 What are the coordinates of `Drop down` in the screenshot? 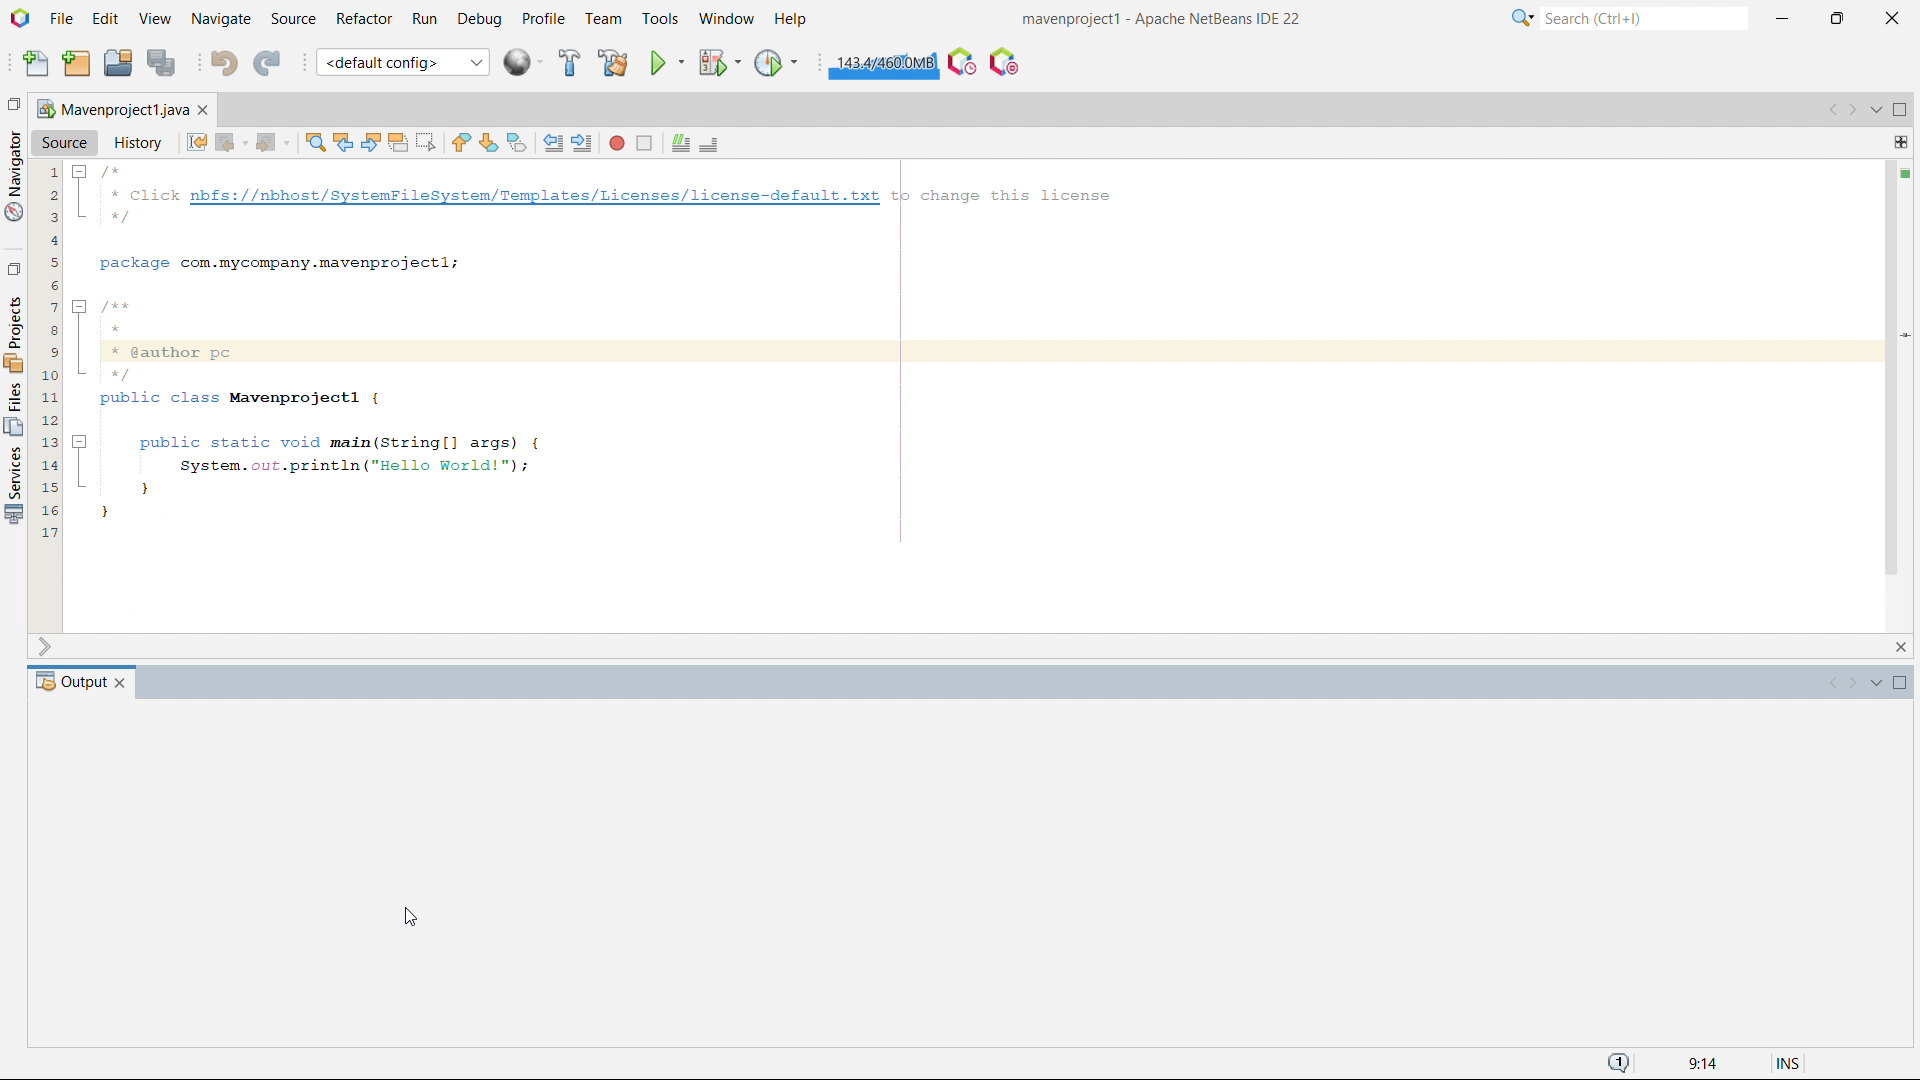 It's located at (1874, 686).